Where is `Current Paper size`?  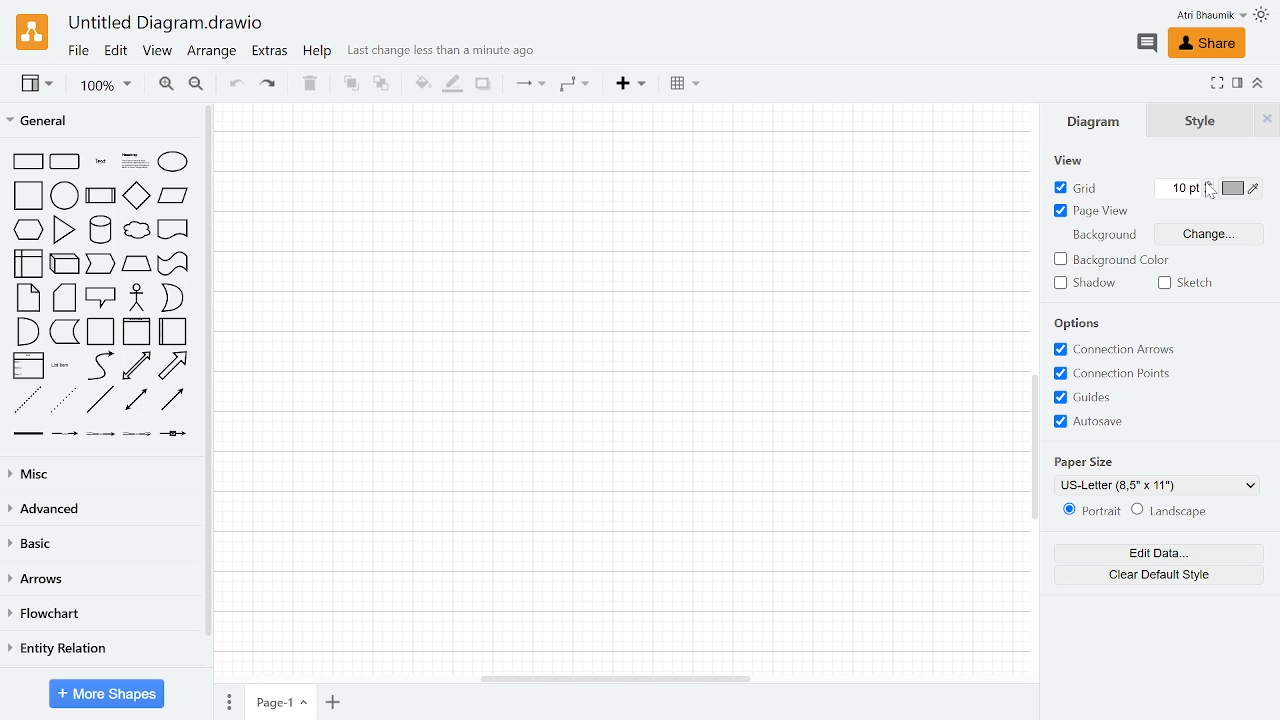 Current Paper size is located at coordinates (1153, 485).